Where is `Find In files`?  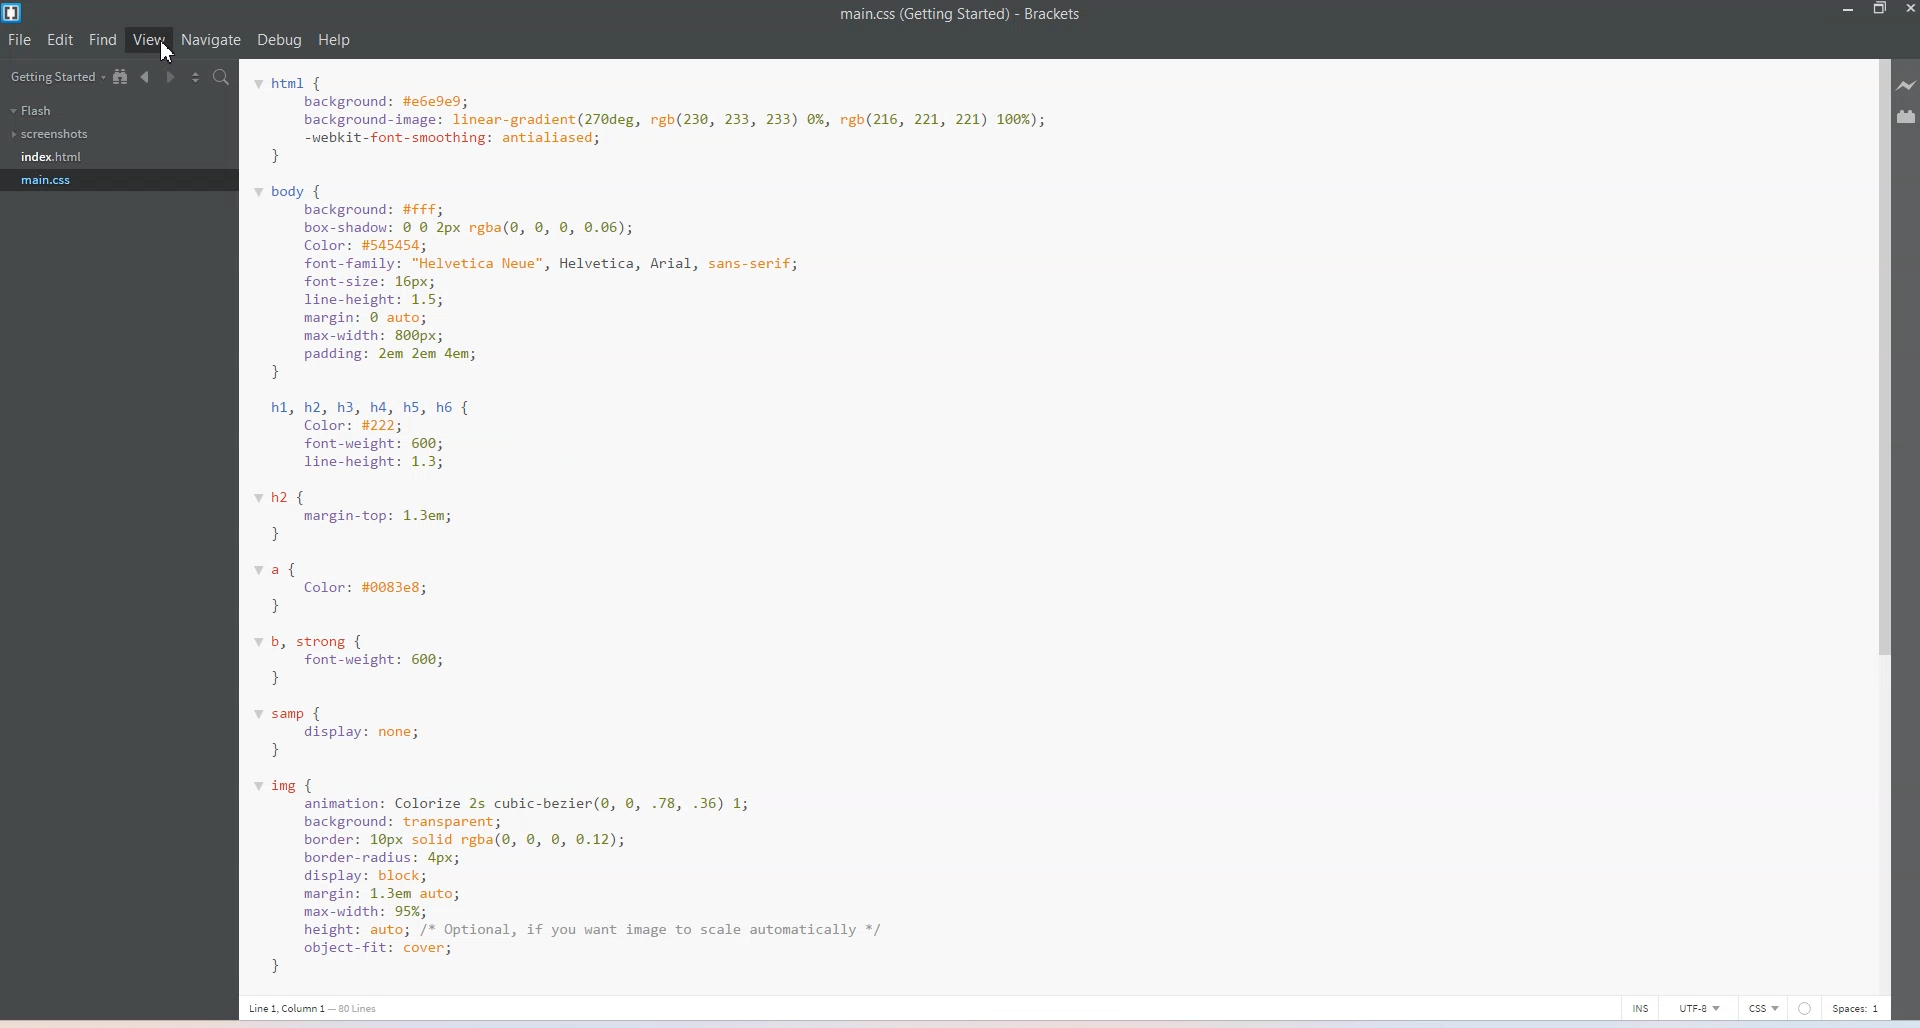
Find In files is located at coordinates (223, 78).